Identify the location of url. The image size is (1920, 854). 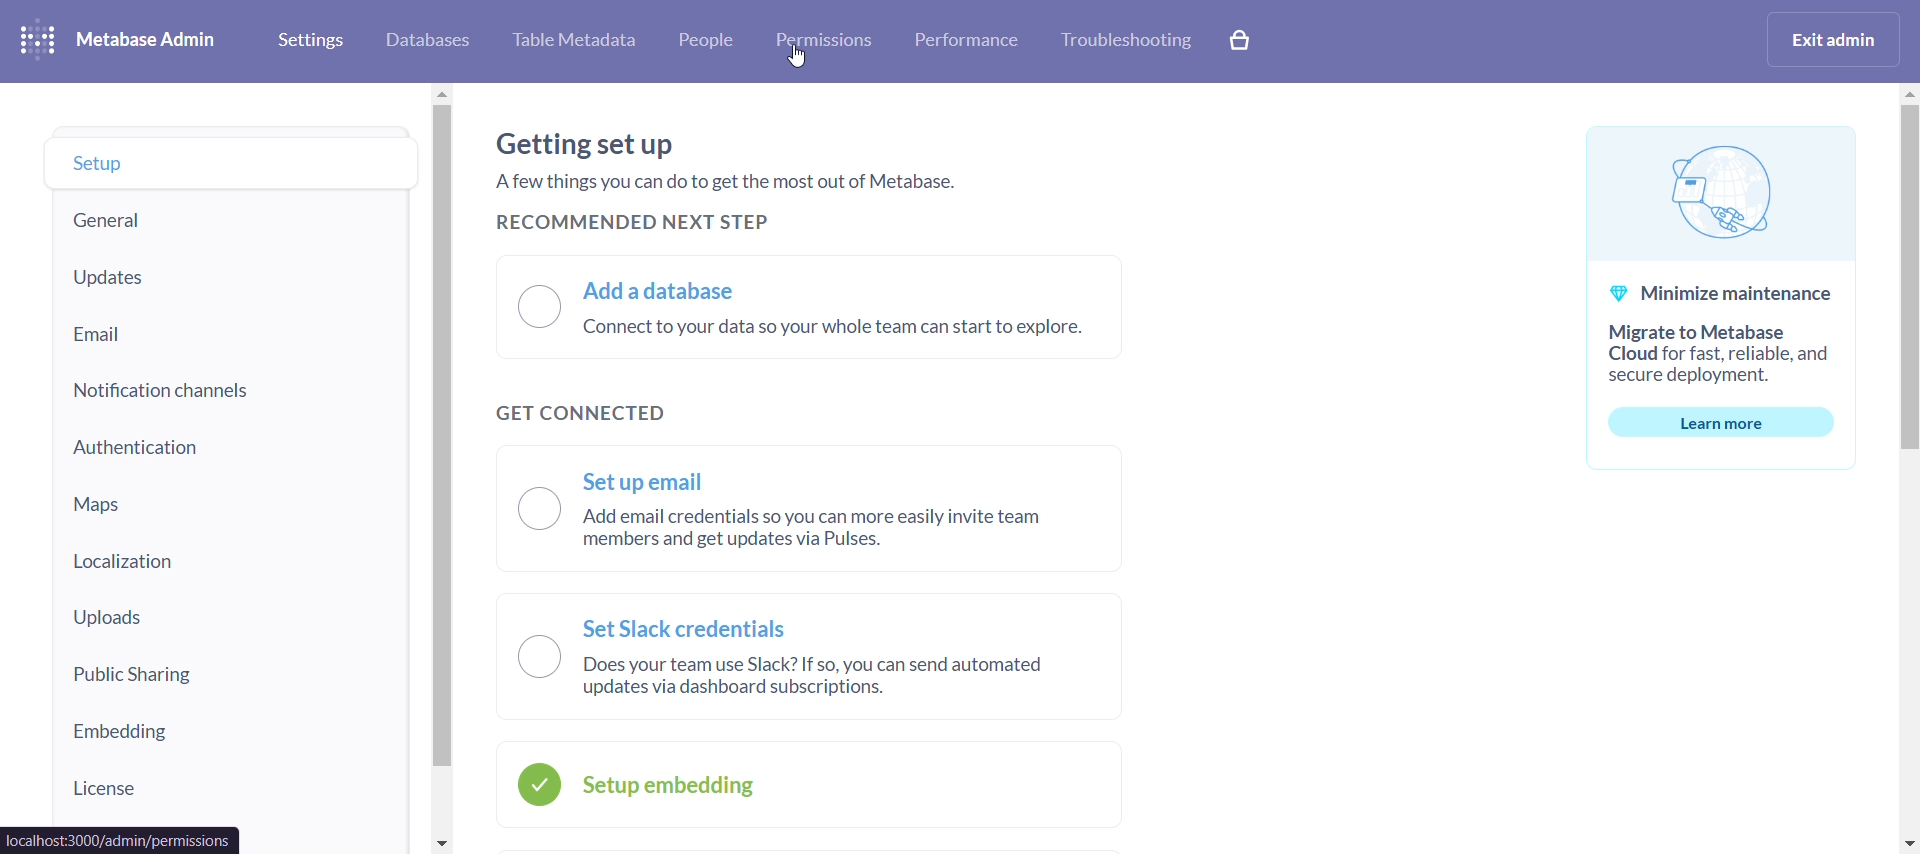
(122, 841).